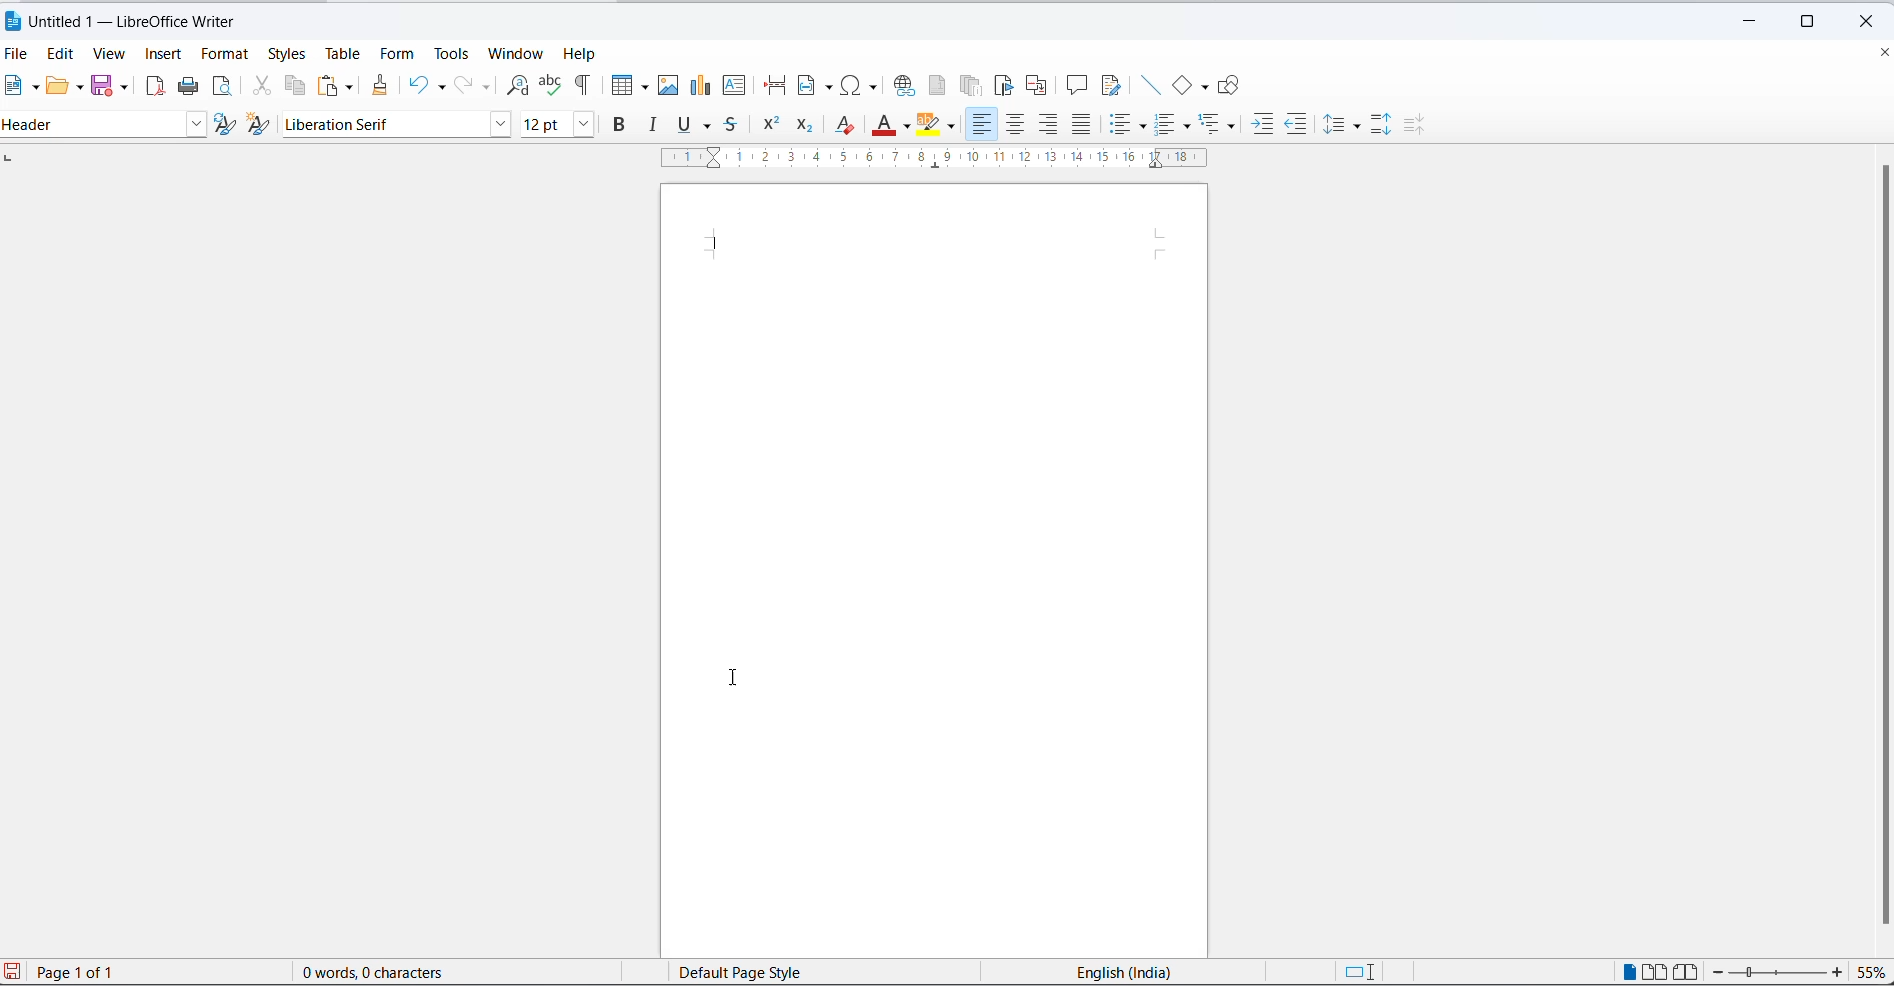 Image resolution: width=1894 pixels, height=986 pixels. Describe the element at coordinates (1420, 128) in the screenshot. I see `decrease paragraphing space` at that location.